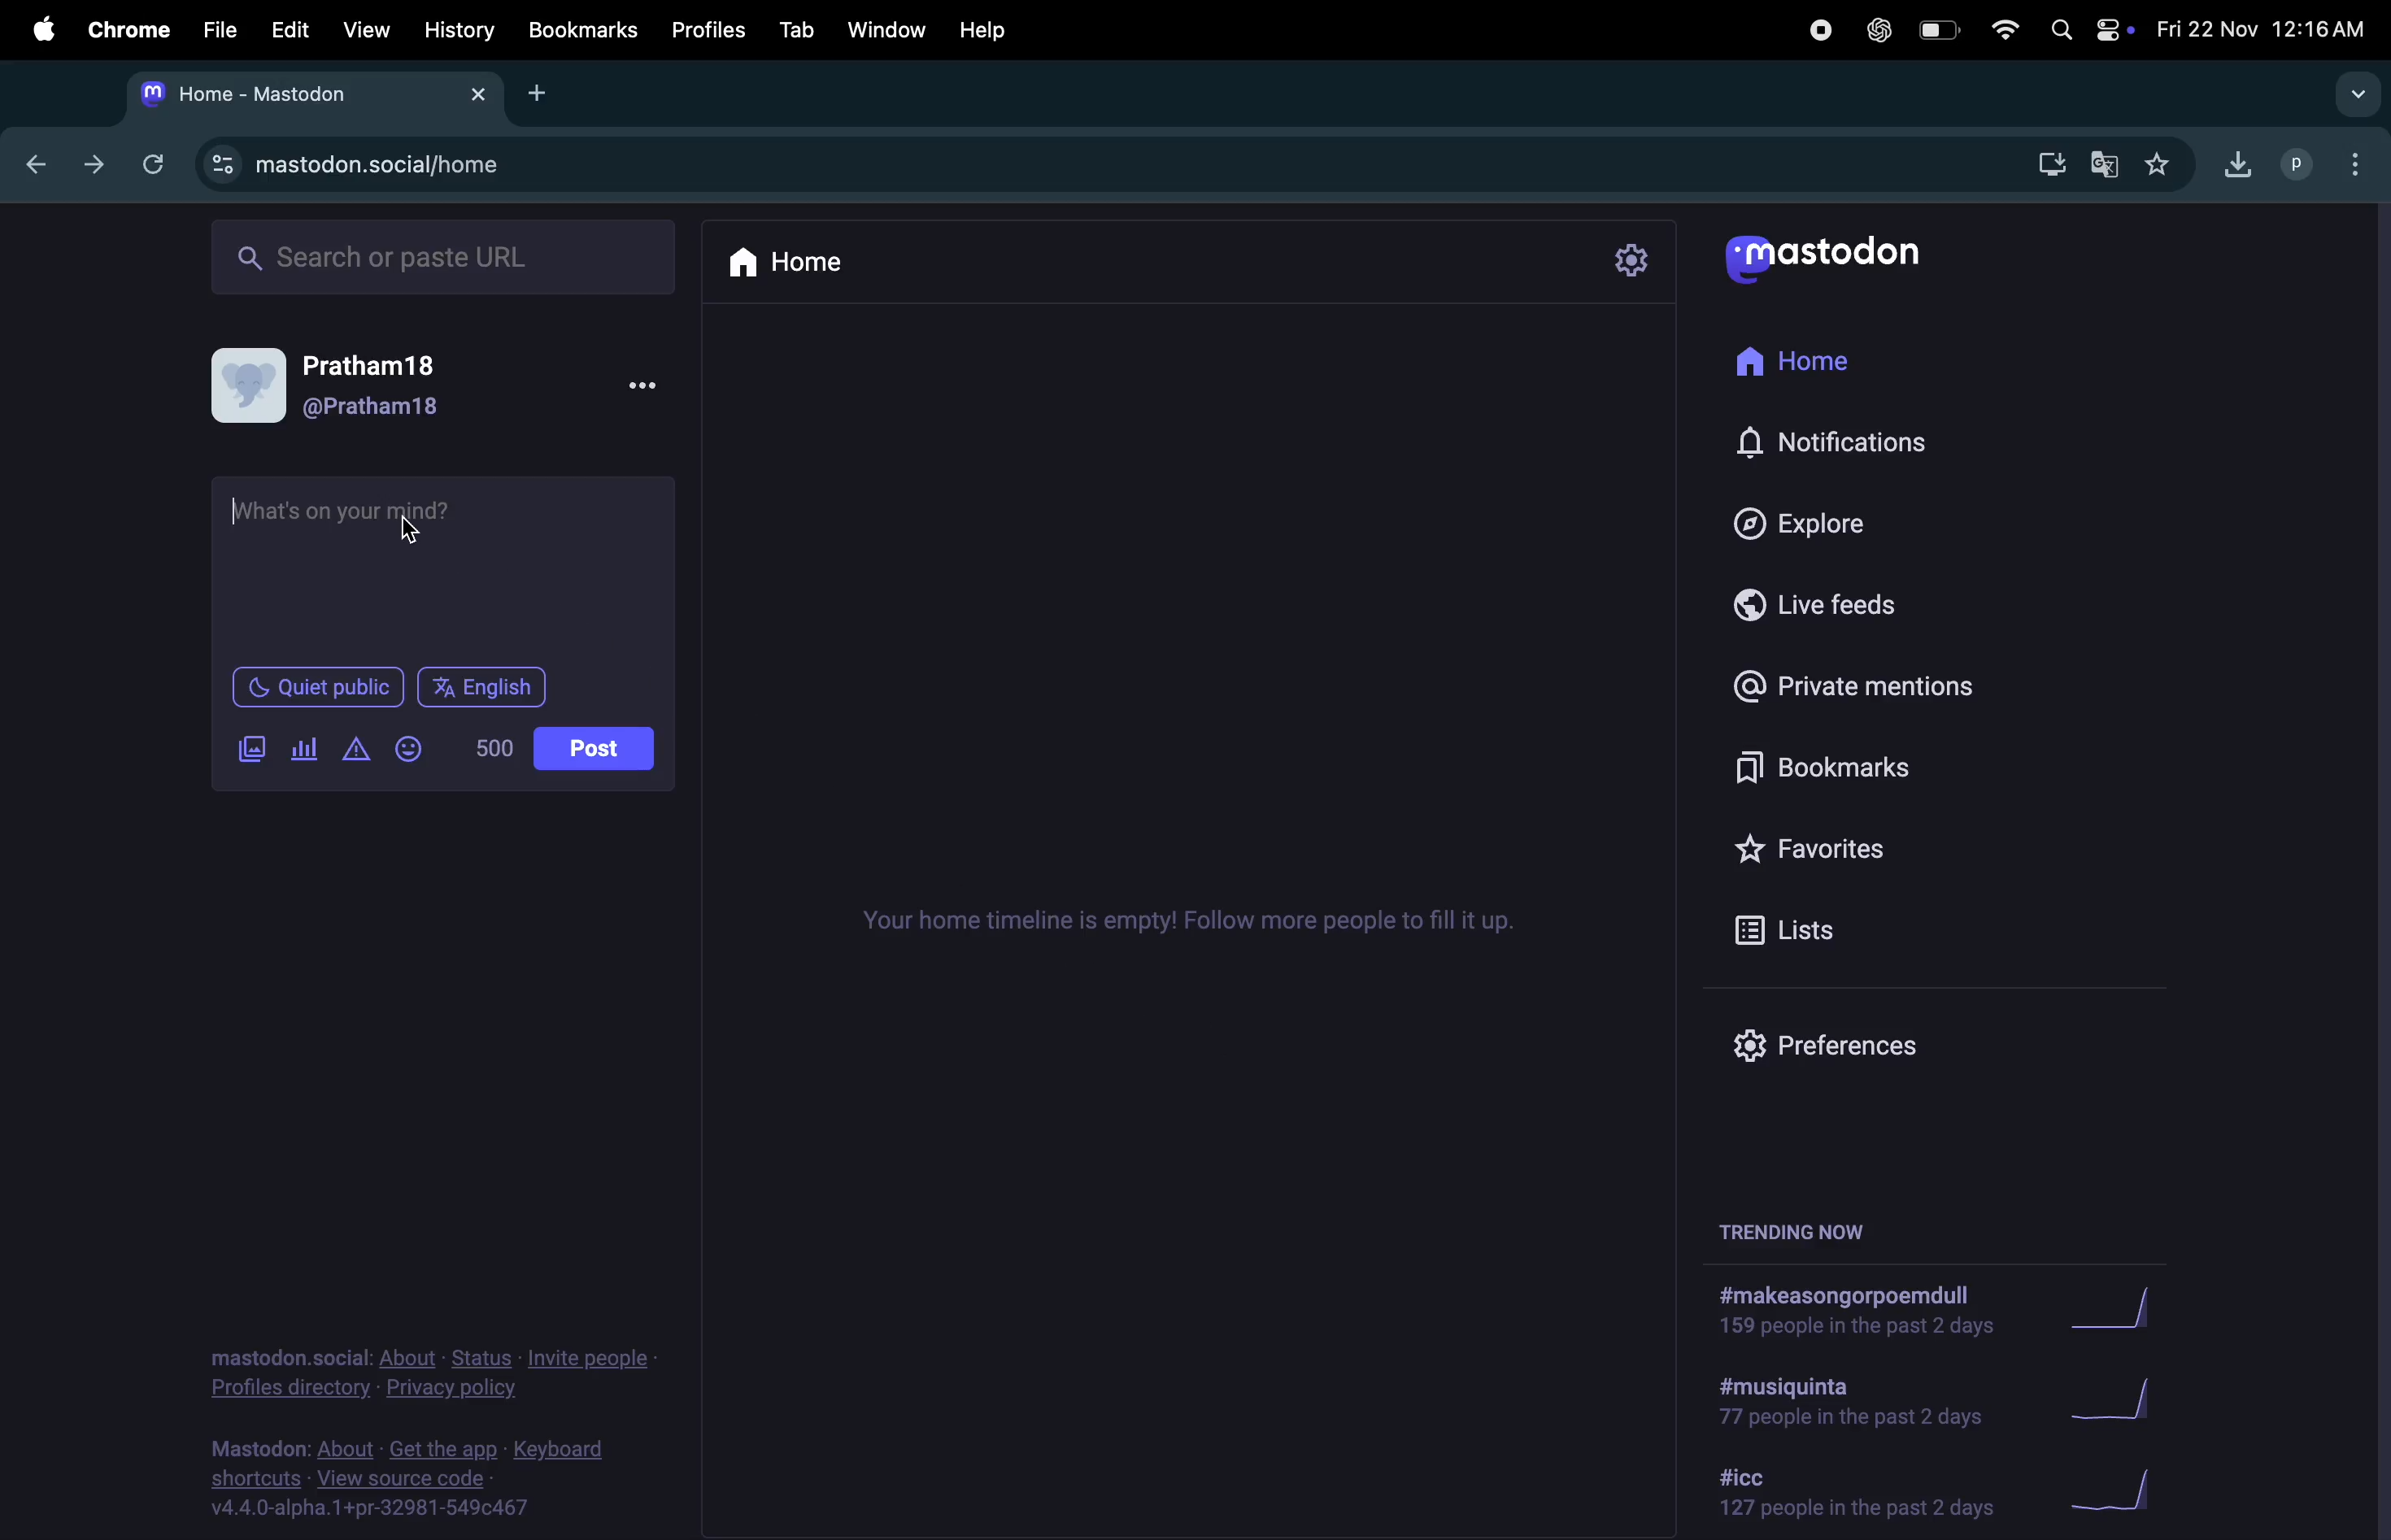 The width and height of the screenshot is (2391, 1540). Describe the element at coordinates (2121, 1397) in the screenshot. I see `graph` at that location.